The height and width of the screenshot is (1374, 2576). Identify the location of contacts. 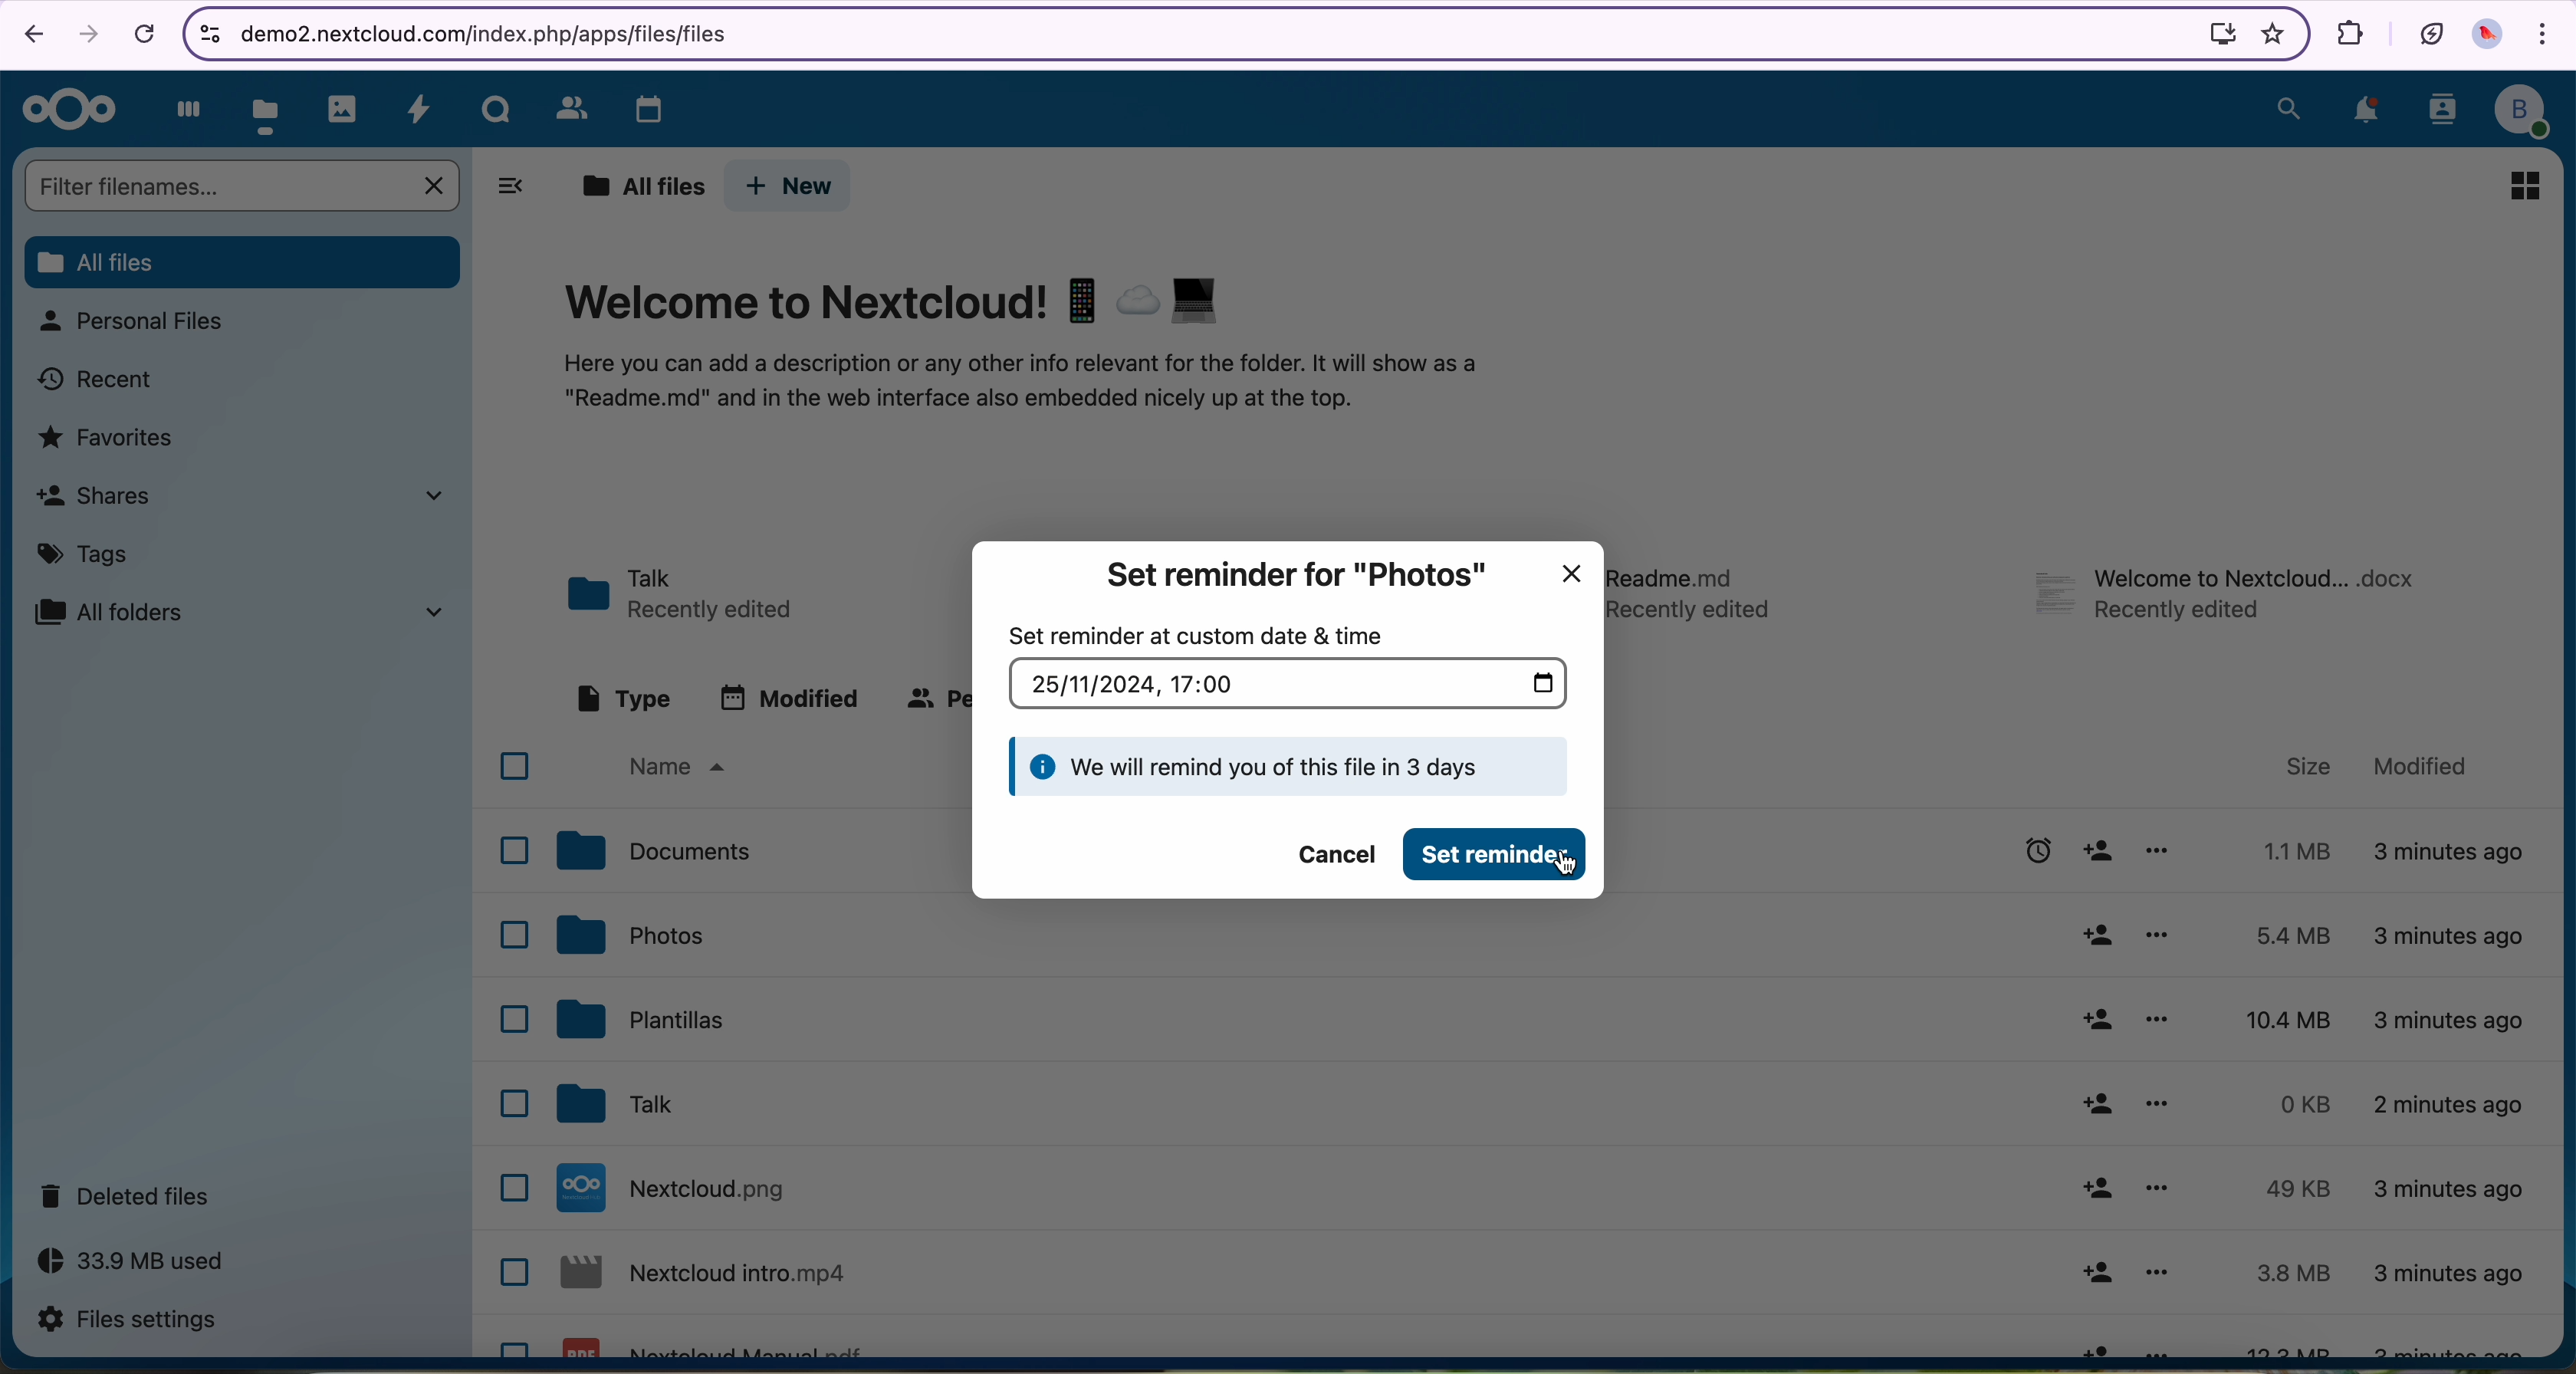
(565, 107).